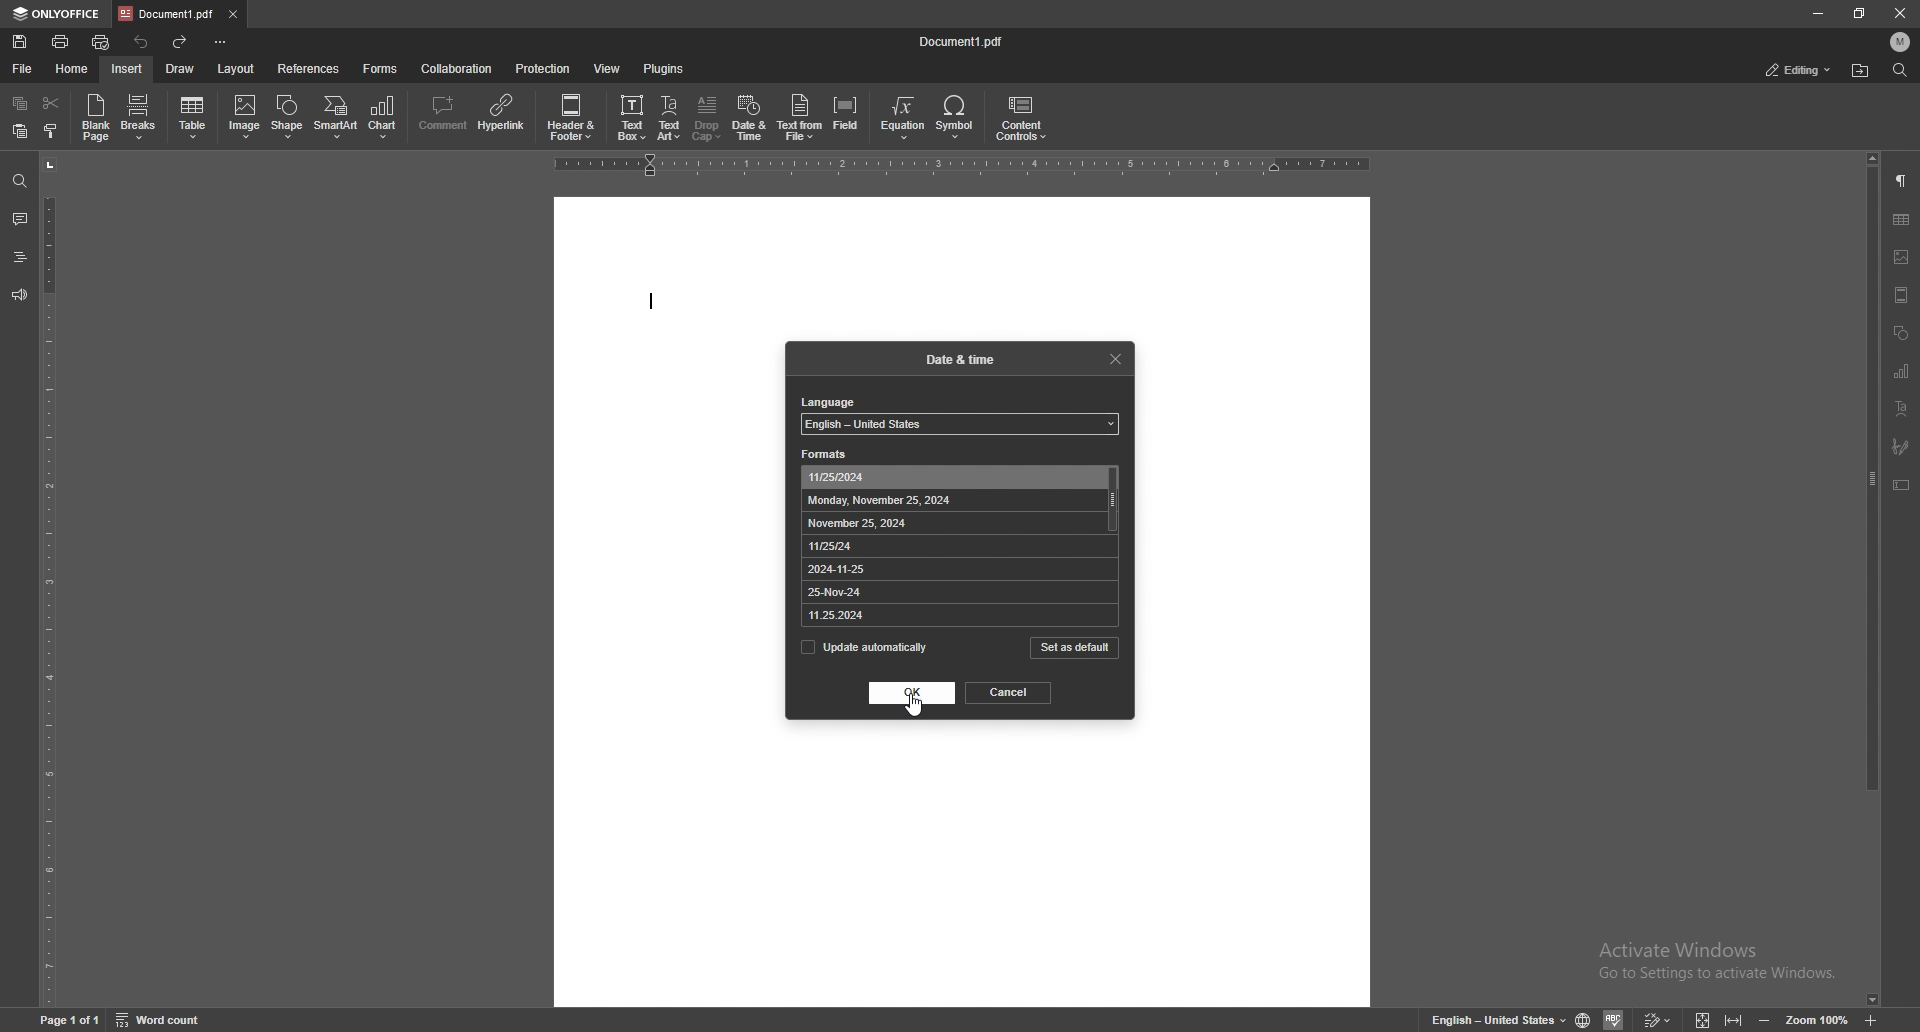 The height and width of the screenshot is (1032, 1920). I want to click on zoom out, so click(1765, 1017).